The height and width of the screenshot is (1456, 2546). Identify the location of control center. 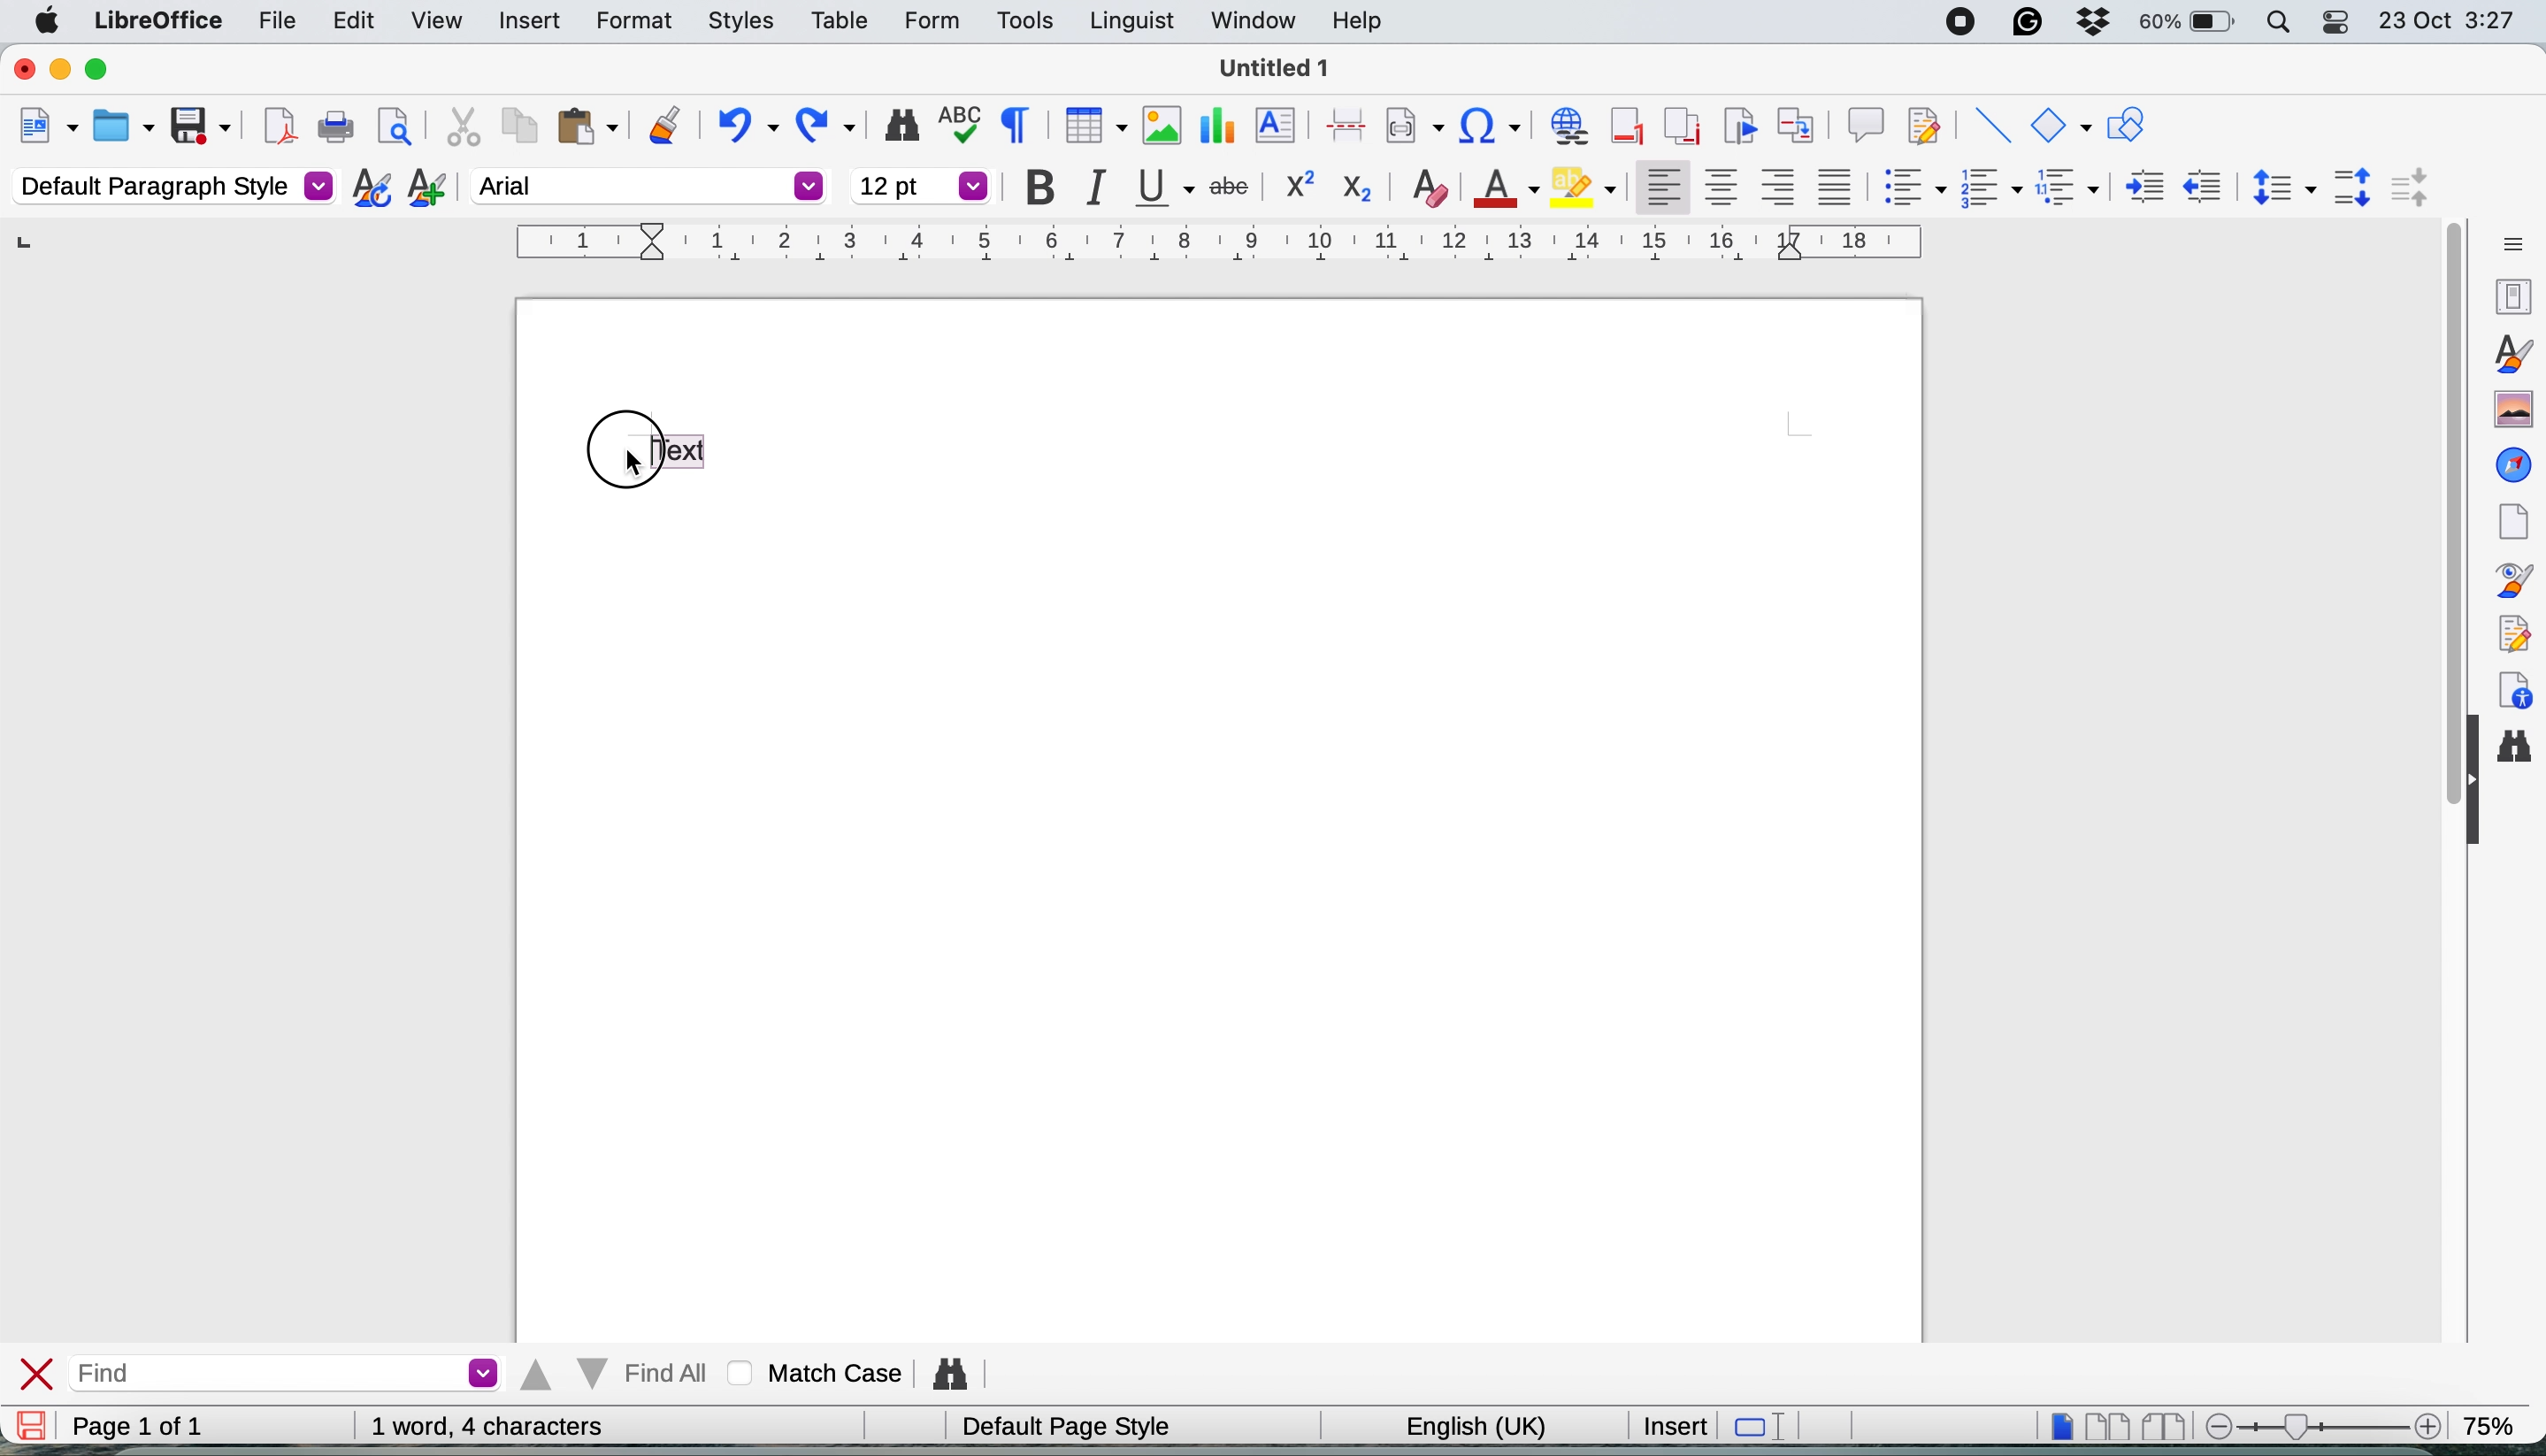
(2339, 25).